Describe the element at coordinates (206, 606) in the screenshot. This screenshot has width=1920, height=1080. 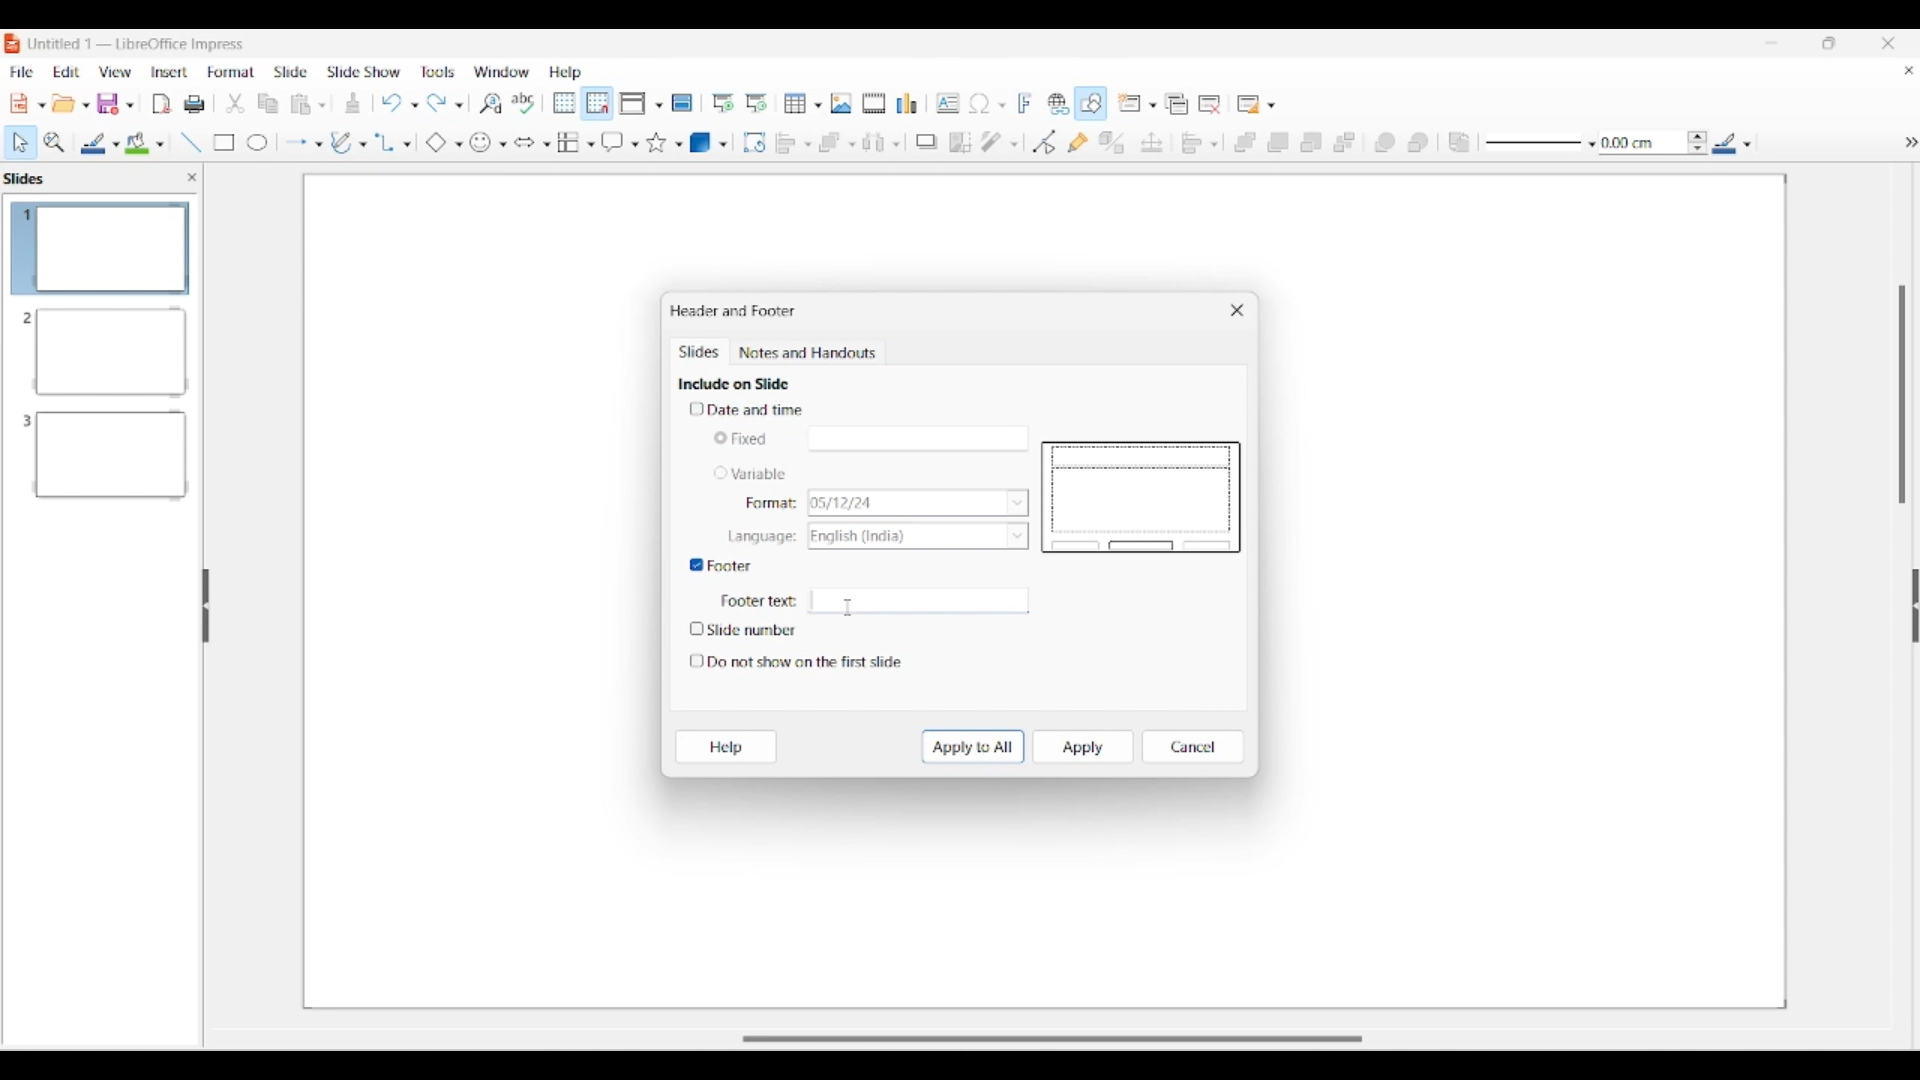
I see `Hide left panel` at that location.